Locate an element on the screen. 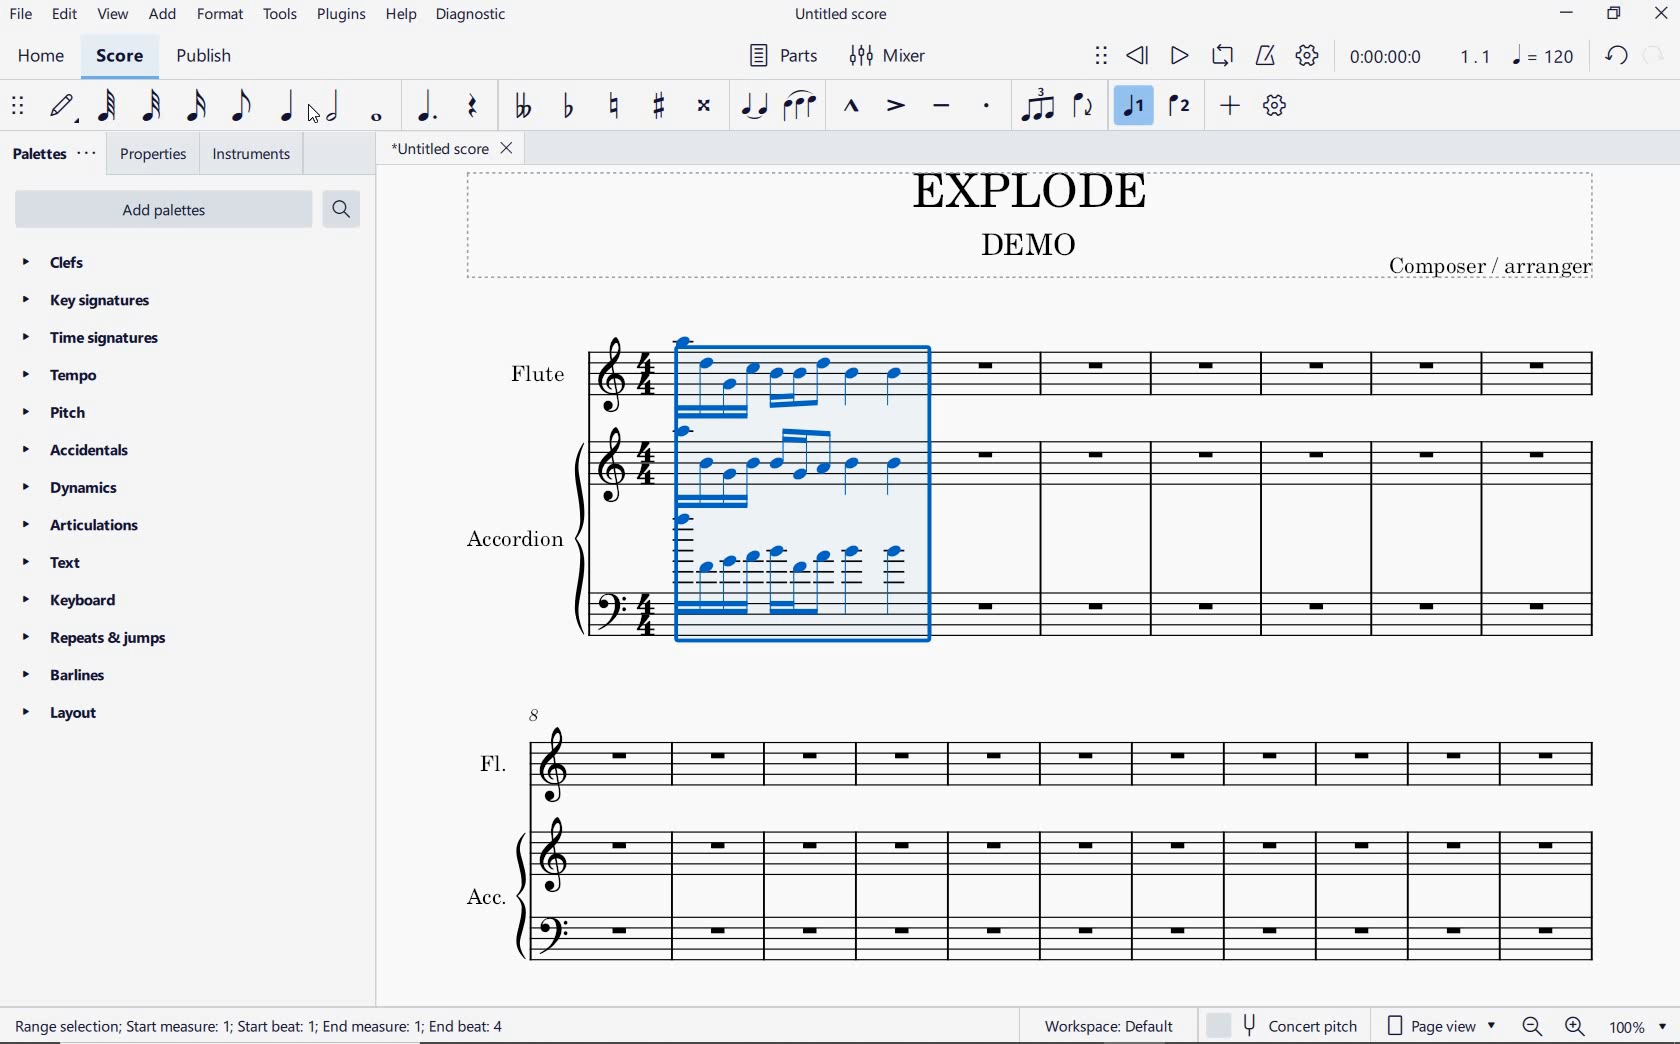  explode added is located at coordinates (791, 547).